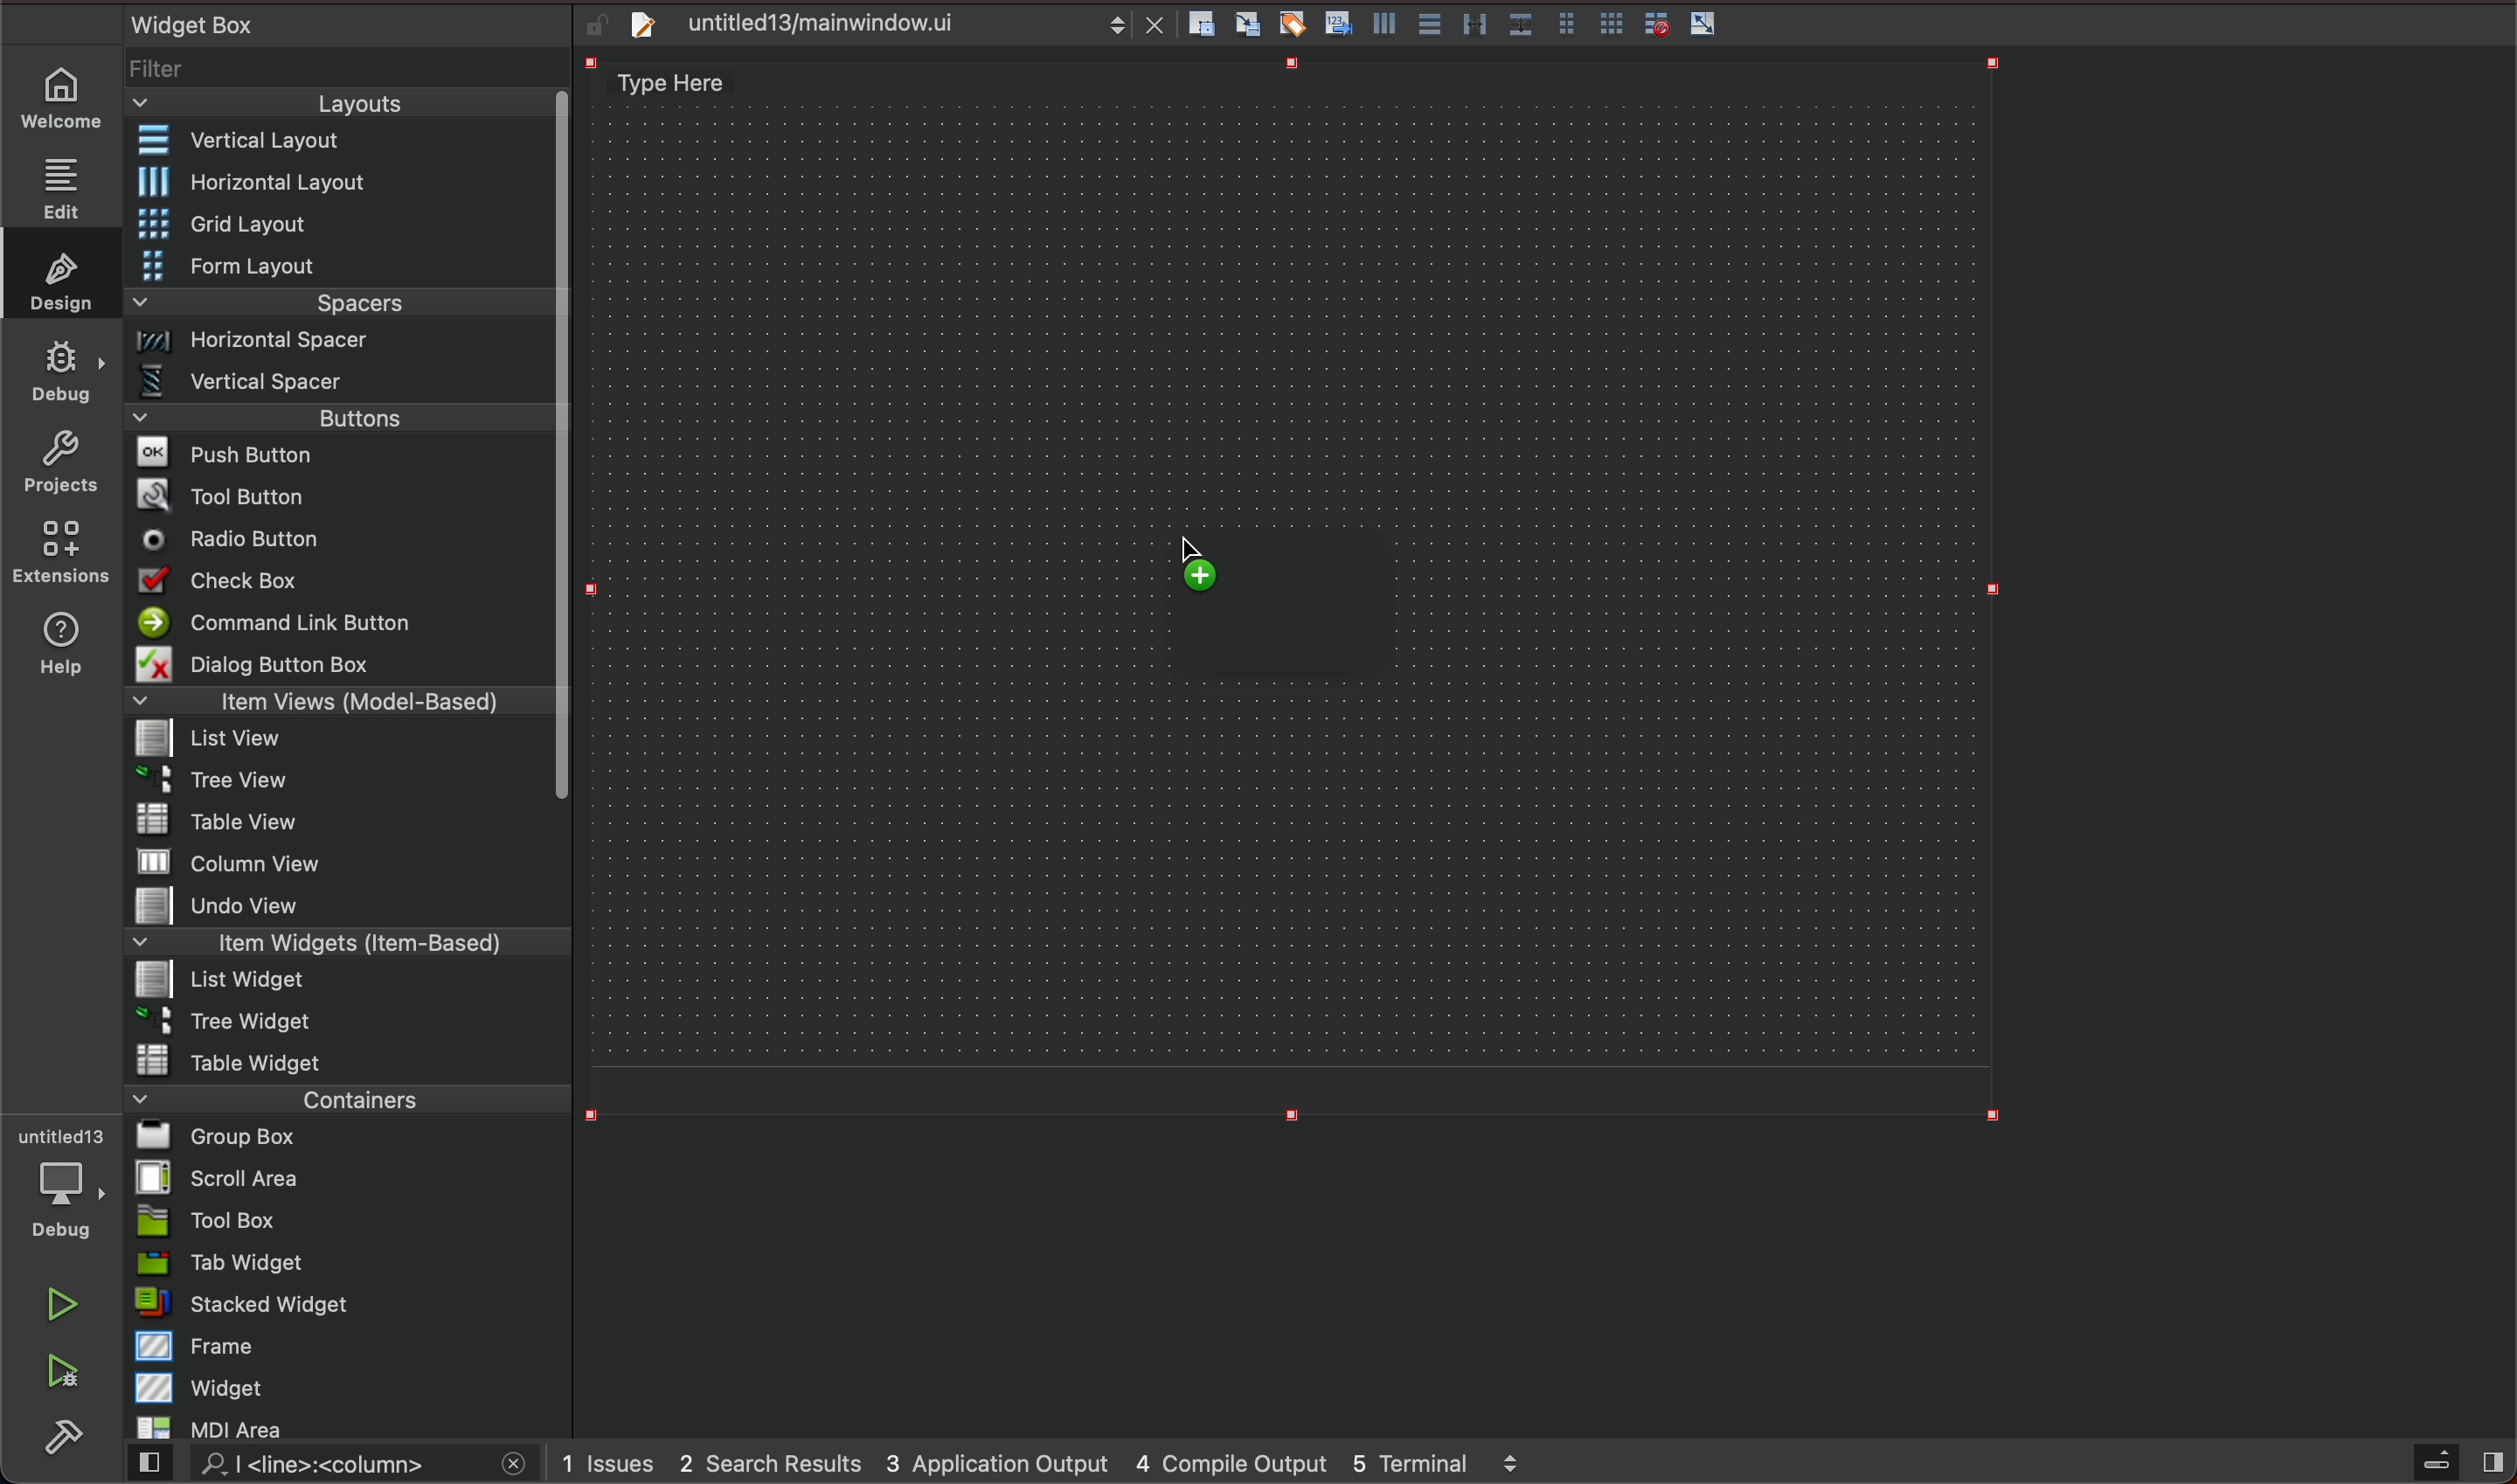 This screenshot has height=1484, width=2517. I want to click on column view, so click(347, 861).